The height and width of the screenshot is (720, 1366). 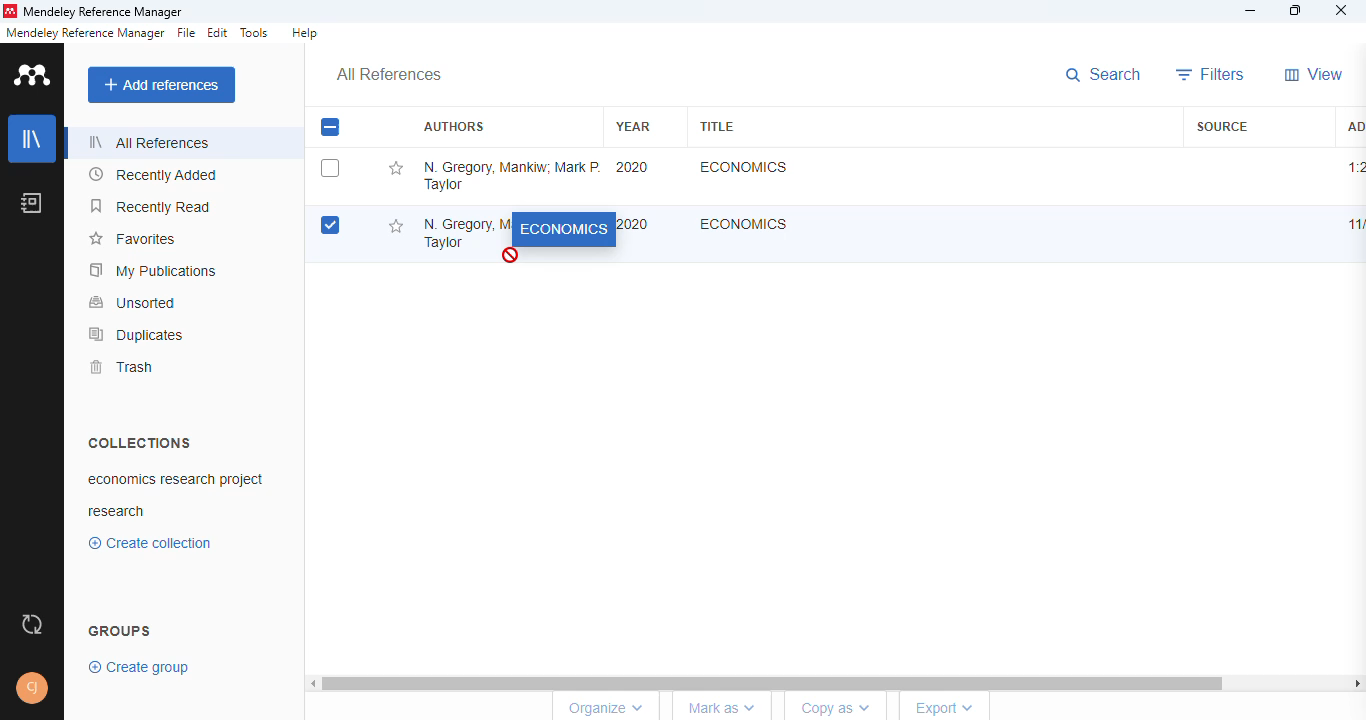 What do you see at coordinates (511, 175) in the screenshot?
I see `N. Gregory Mankiw, Mark P. Taylor` at bounding box center [511, 175].